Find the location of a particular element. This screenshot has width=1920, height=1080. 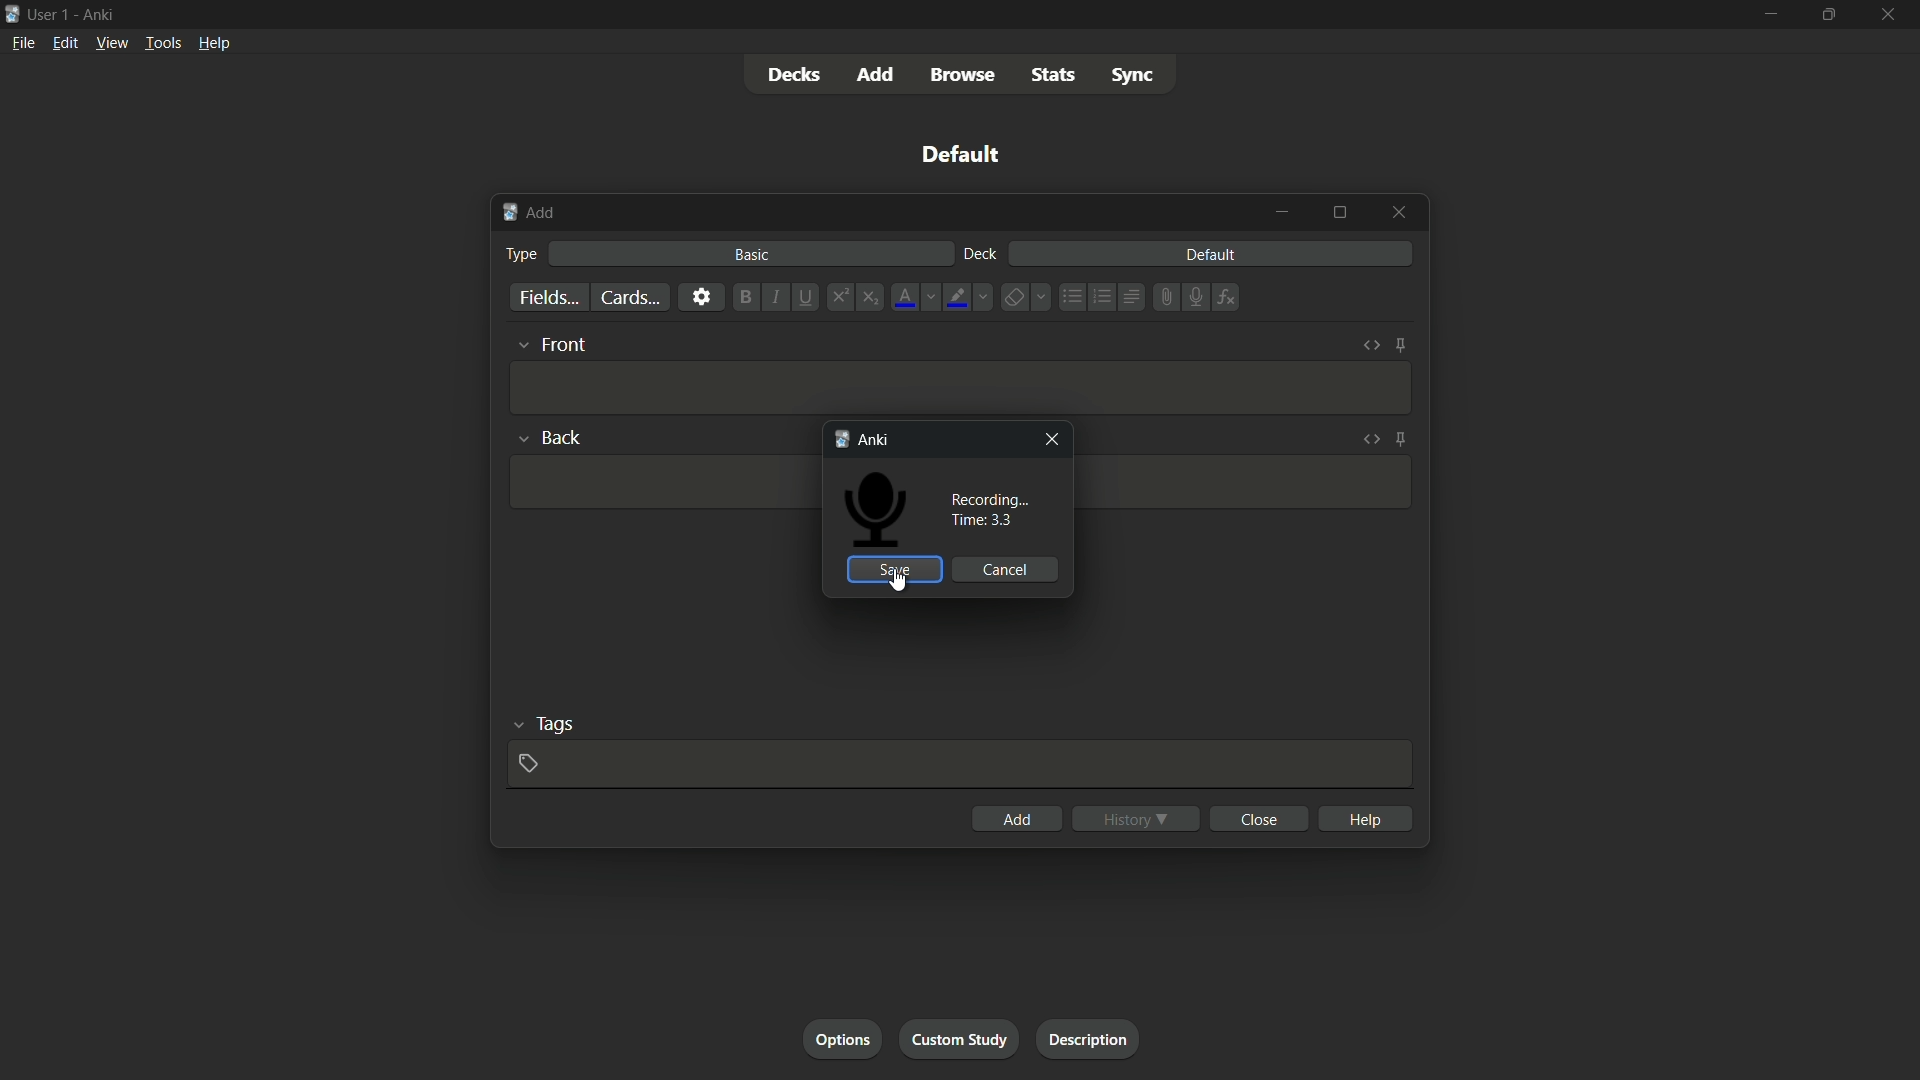

ordered list is located at coordinates (1100, 297).